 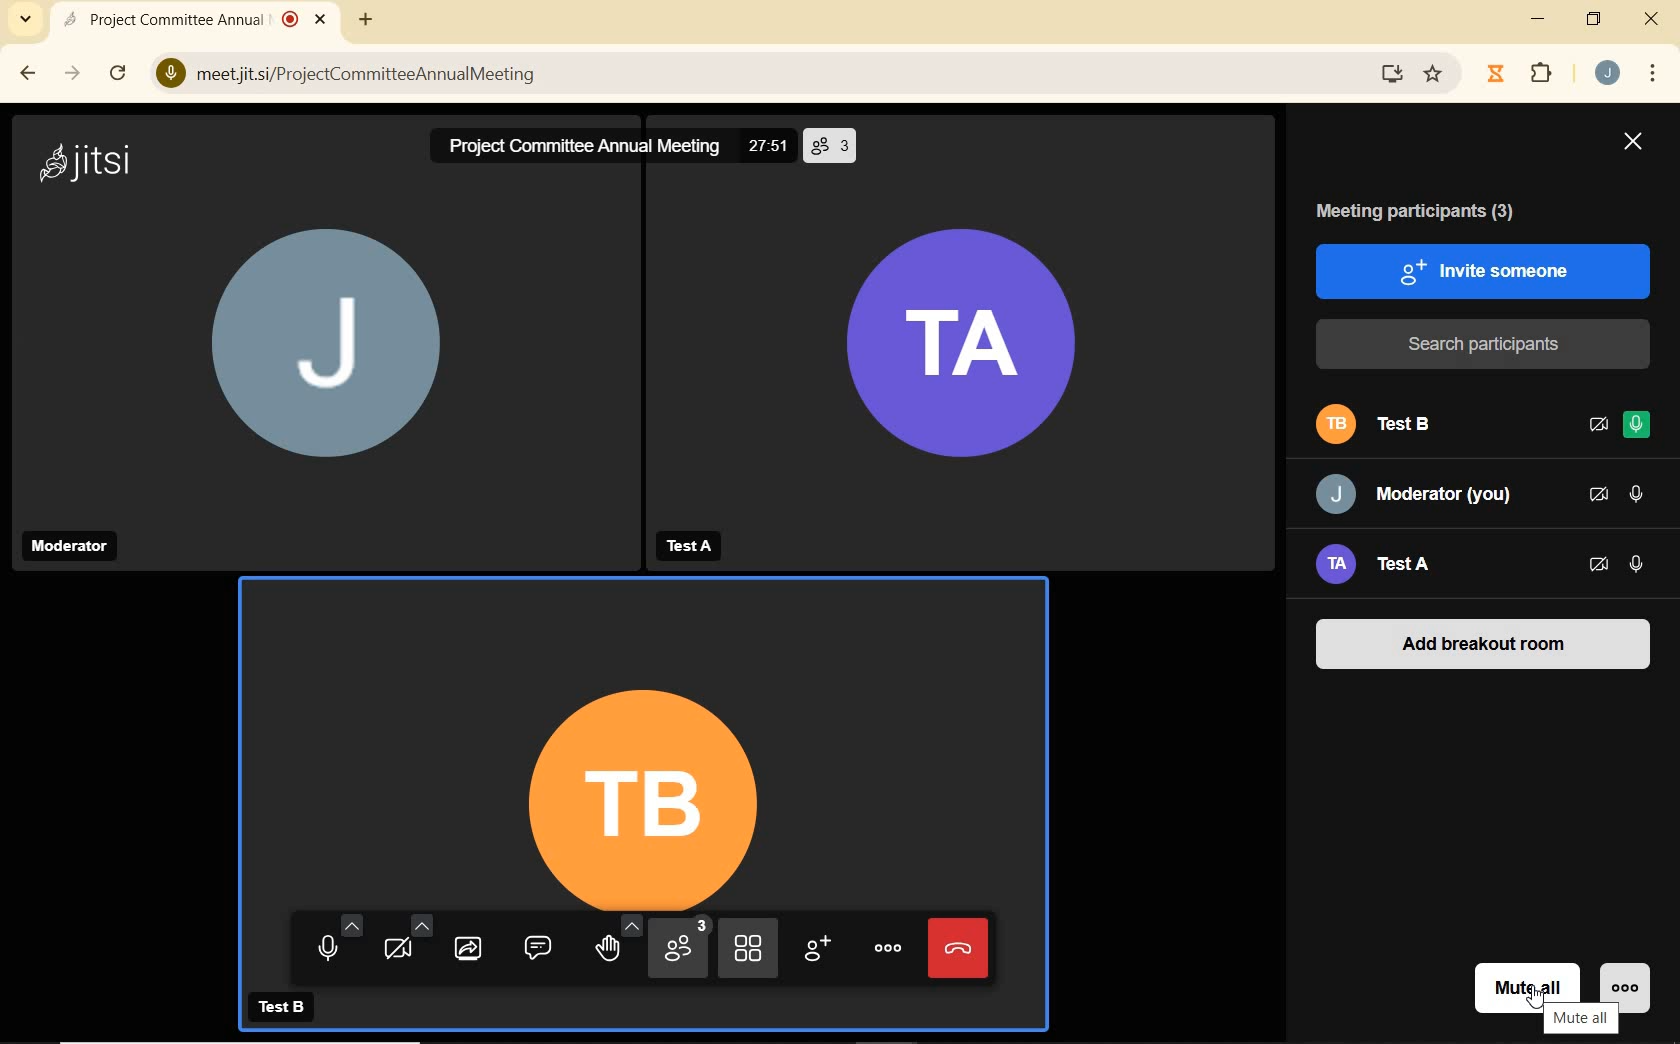 I want to click on Download website, so click(x=1389, y=75).